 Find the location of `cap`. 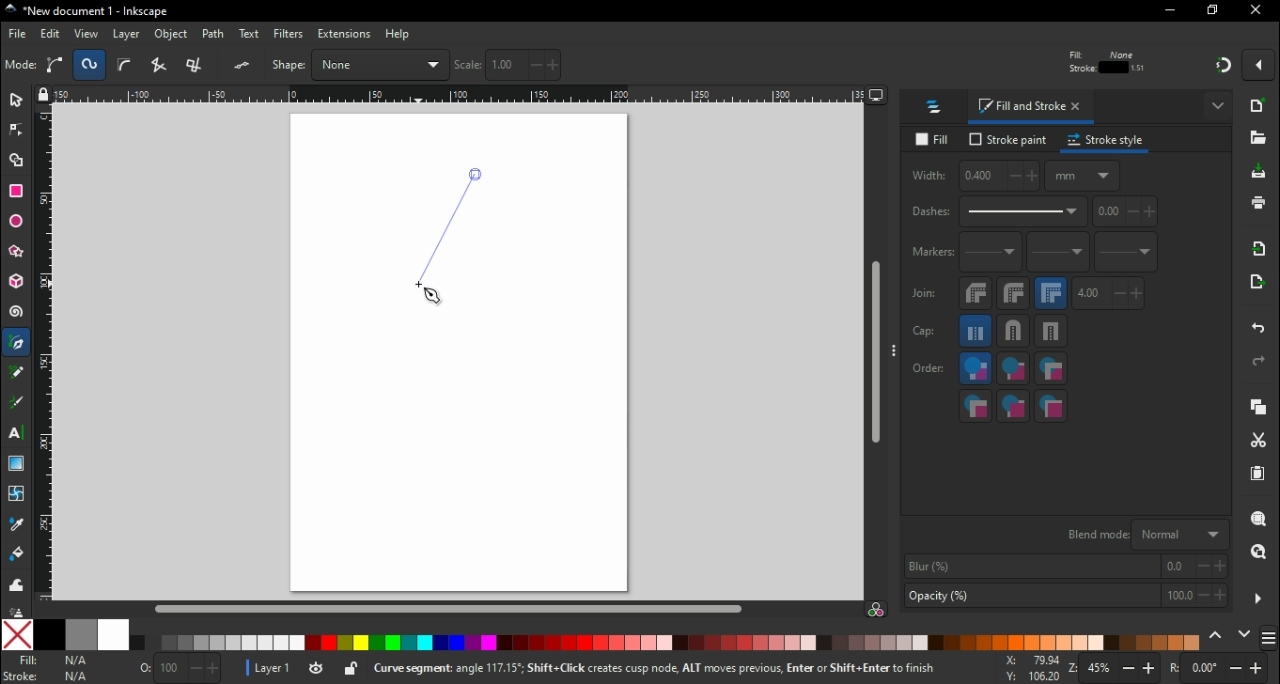

cap is located at coordinates (929, 334).